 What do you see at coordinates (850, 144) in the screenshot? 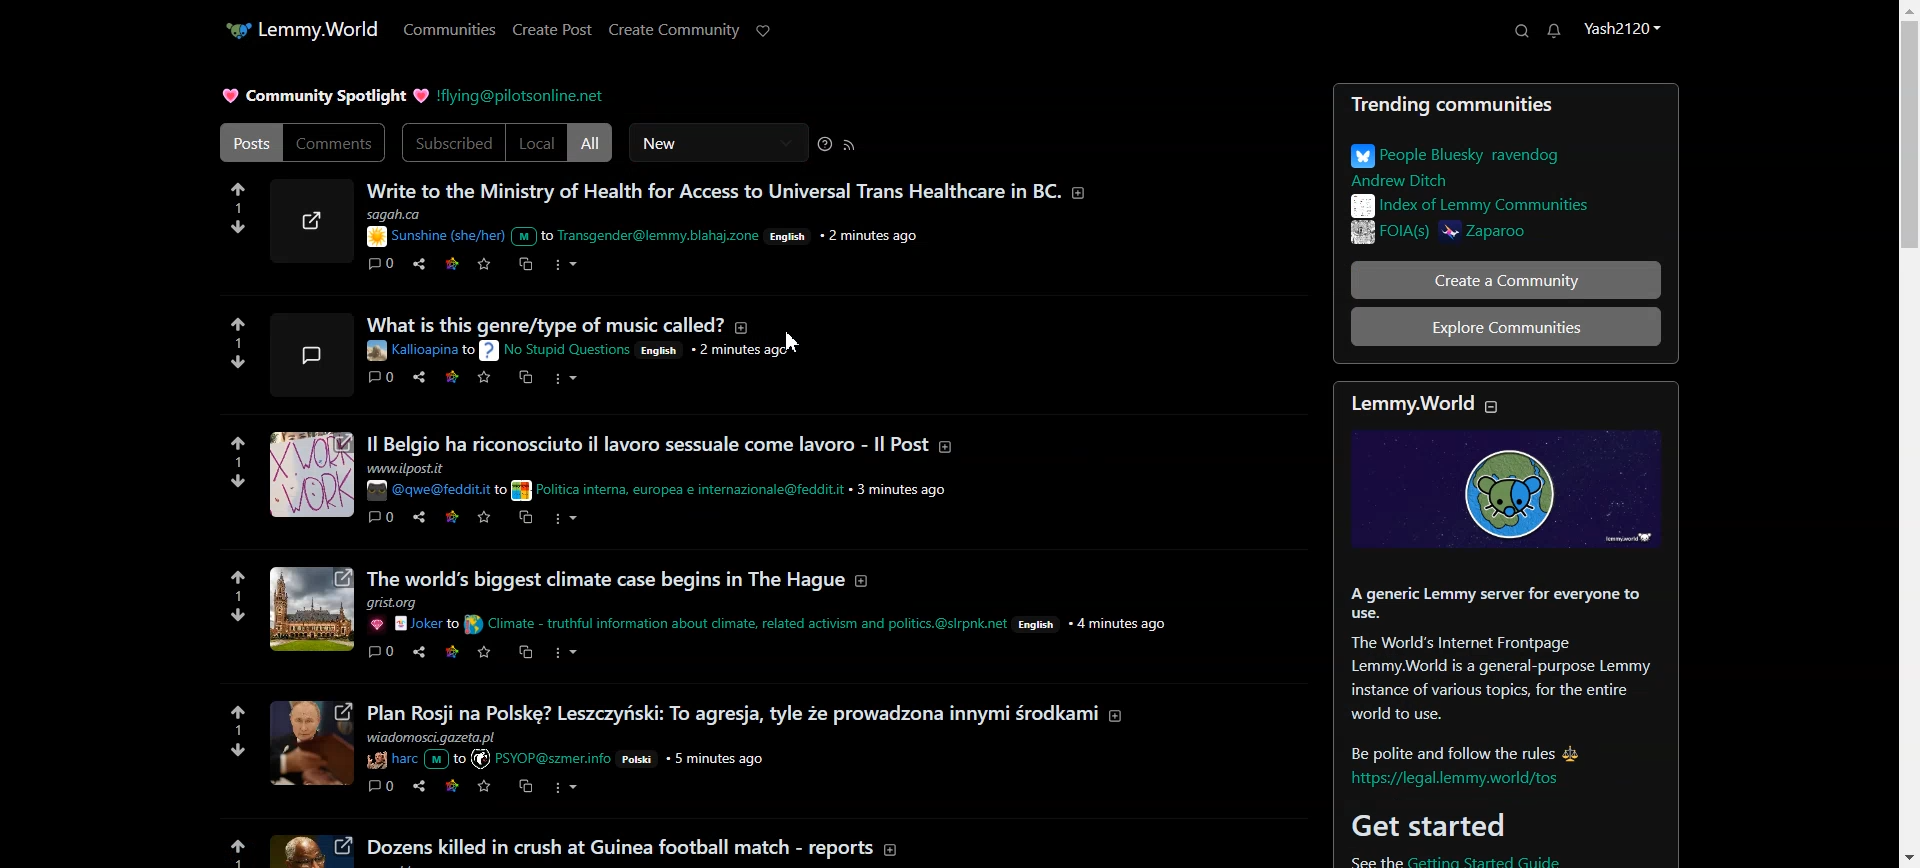
I see `RSS` at bounding box center [850, 144].